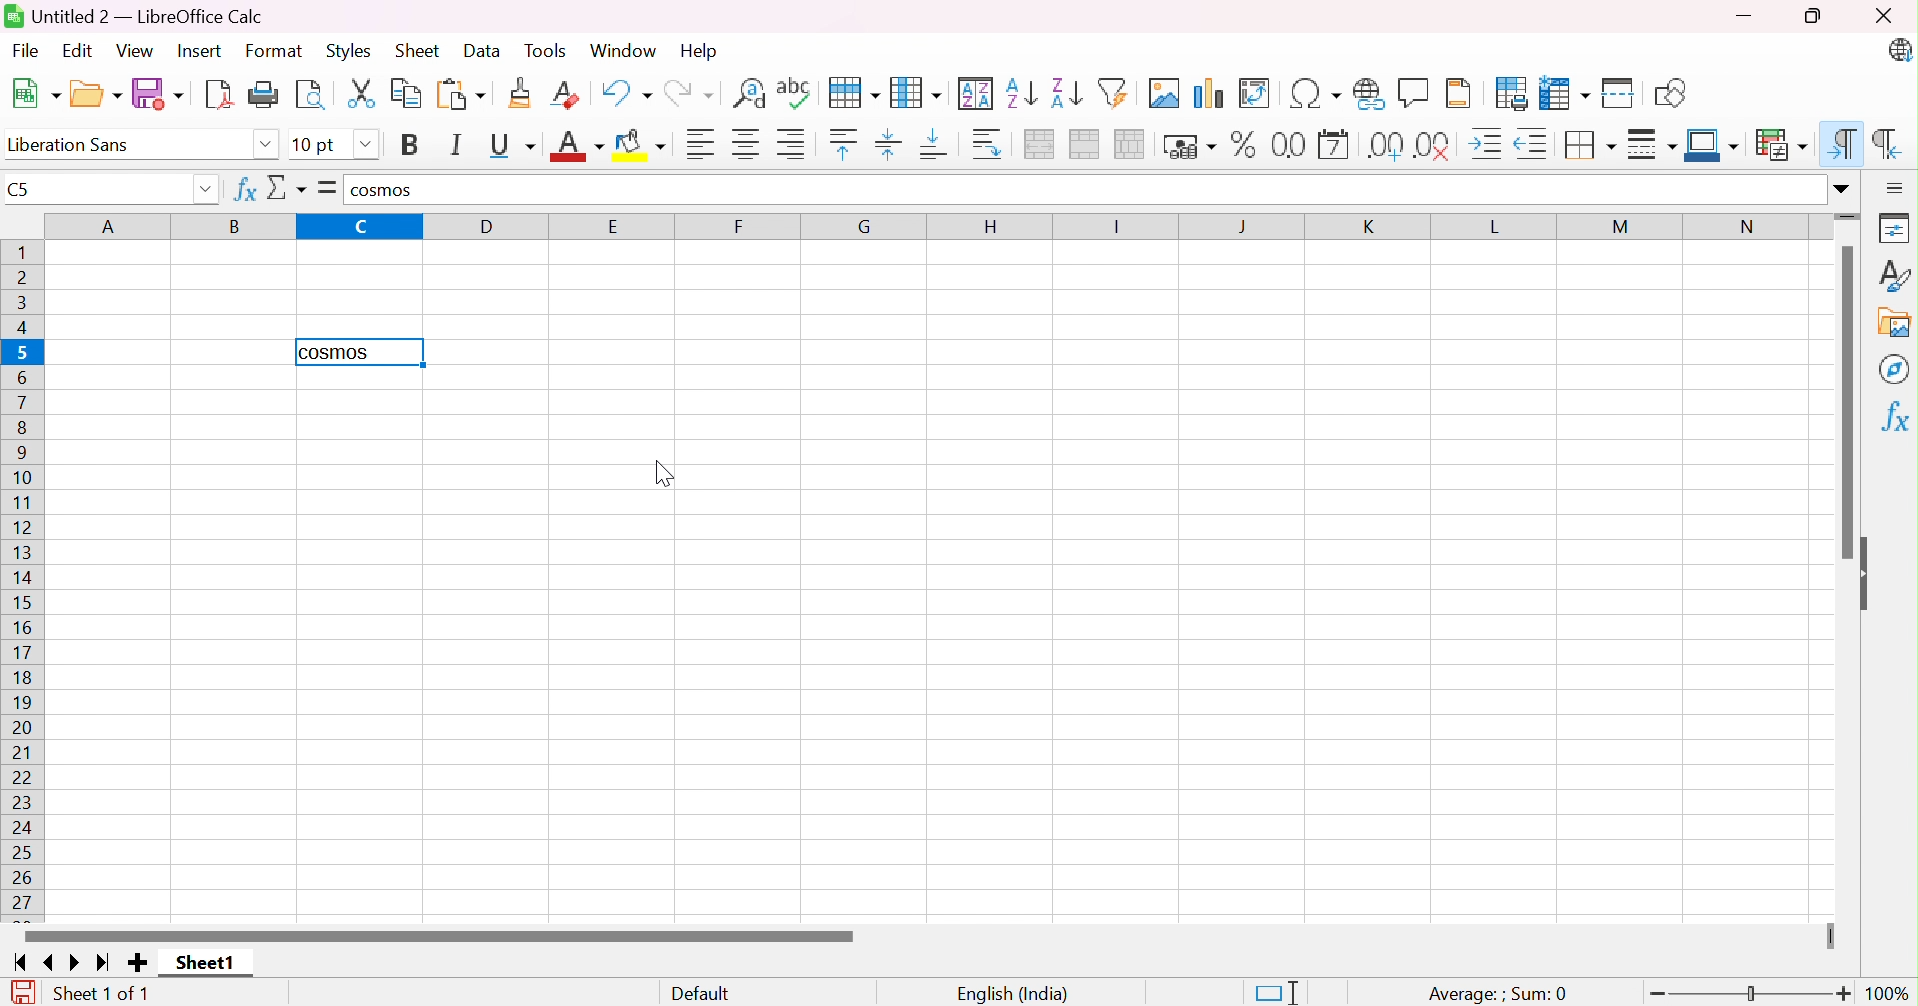 This screenshot has width=1918, height=1006. What do you see at coordinates (1844, 405) in the screenshot?
I see `Scroll Bar` at bounding box center [1844, 405].